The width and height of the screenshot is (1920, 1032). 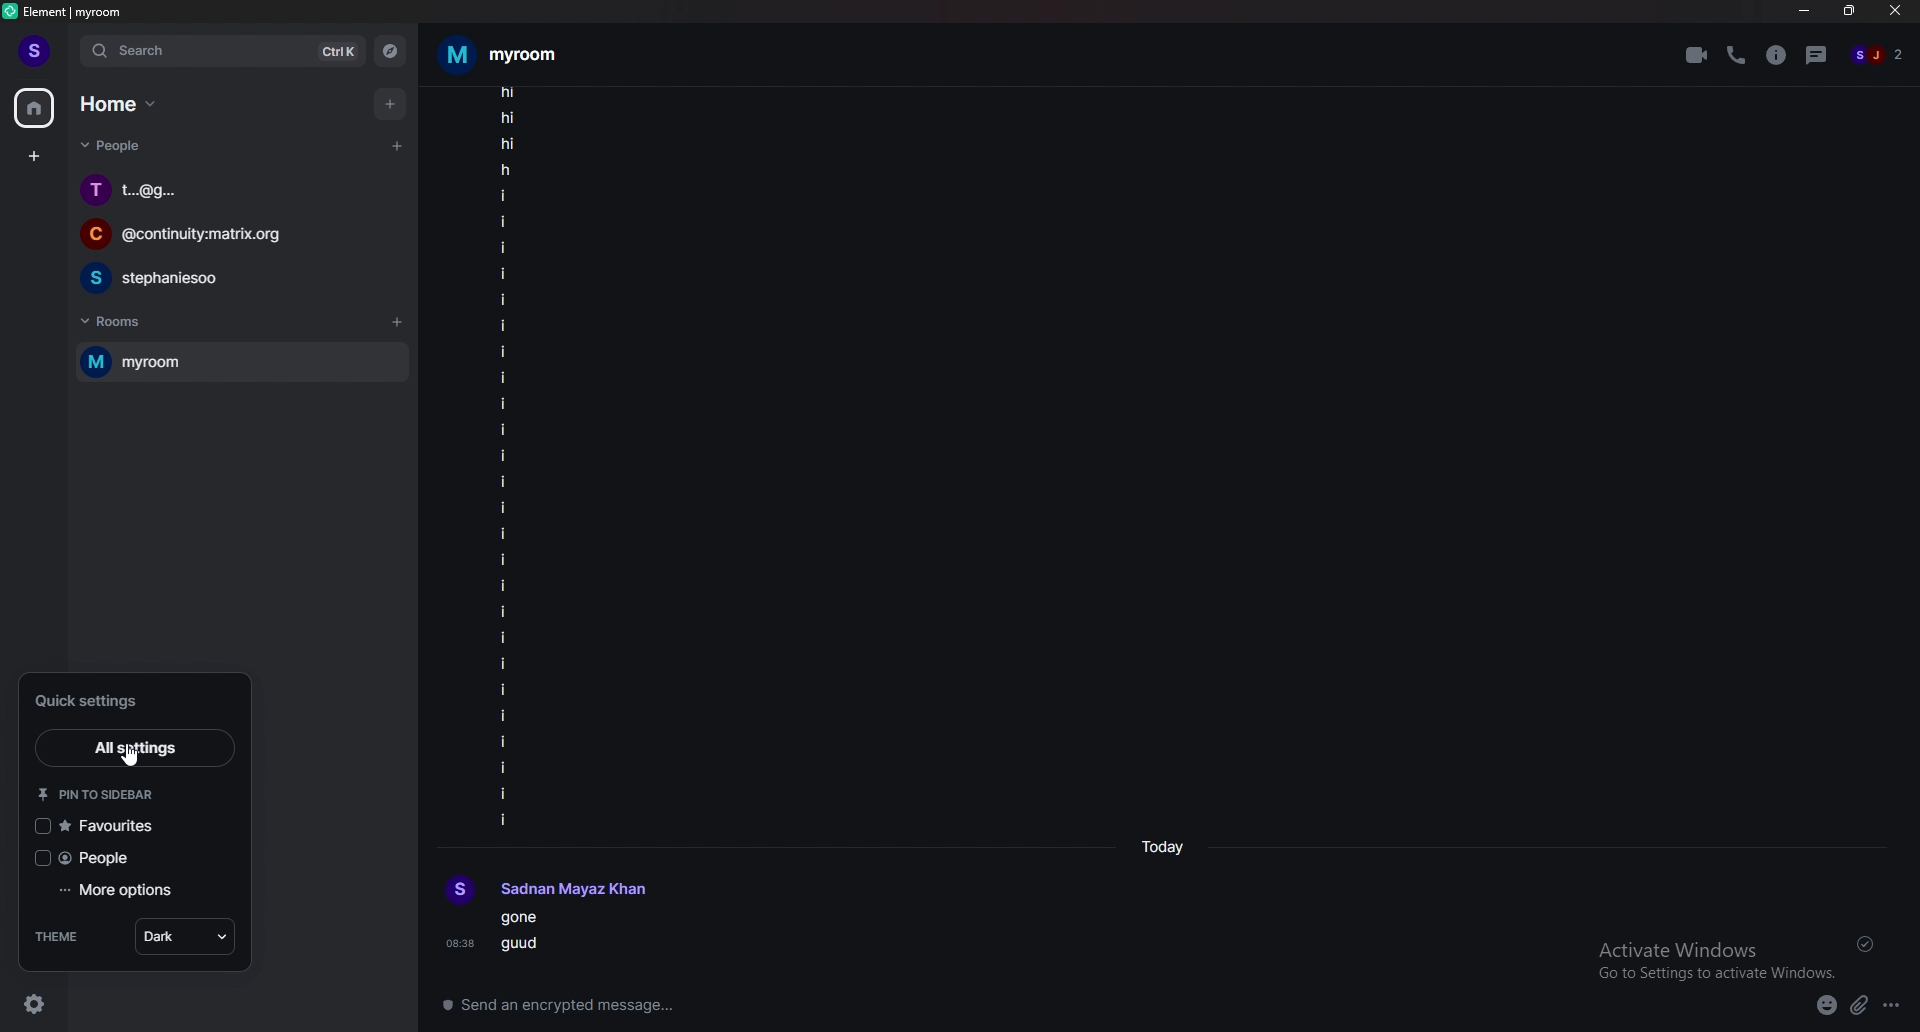 What do you see at coordinates (1714, 953) in the screenshot?
I see `Activate Windows` at bounding box center [1714, 953].